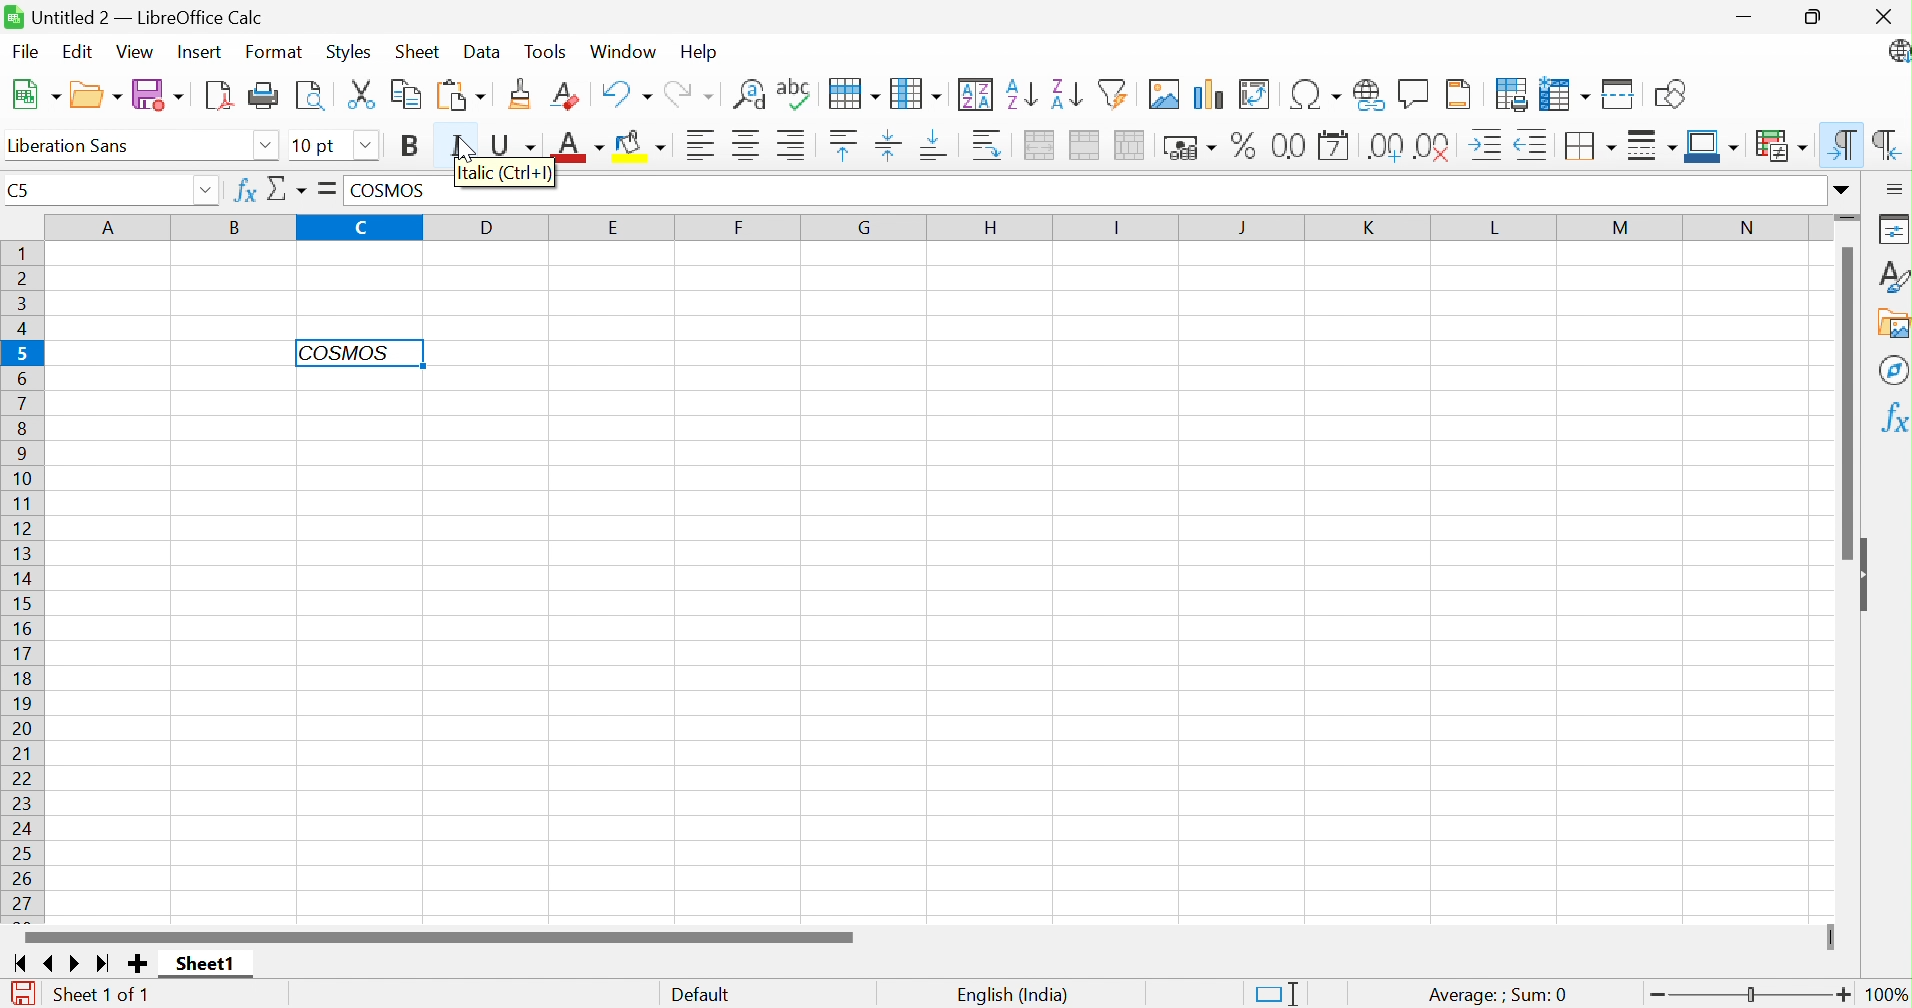  I want to click on Italic text, so click(343, 352).